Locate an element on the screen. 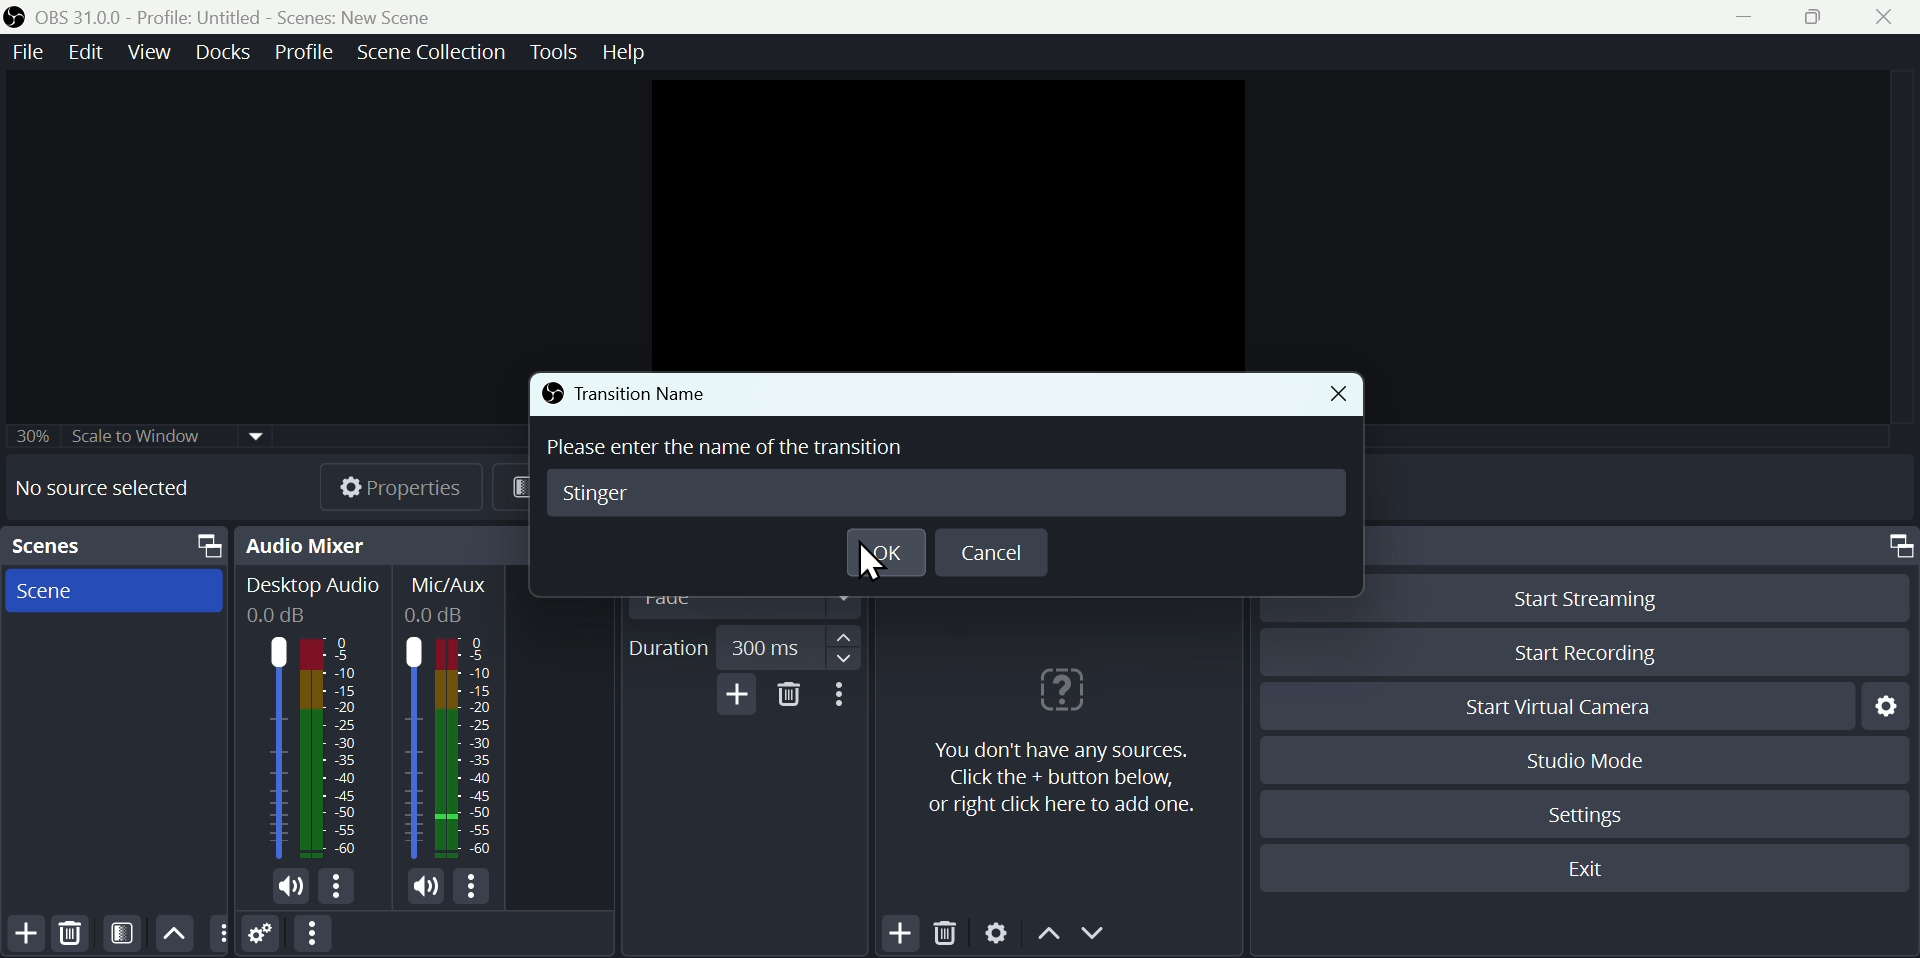 This screenshot has height=958, width=1920.  is located at coordinates (143, 430).